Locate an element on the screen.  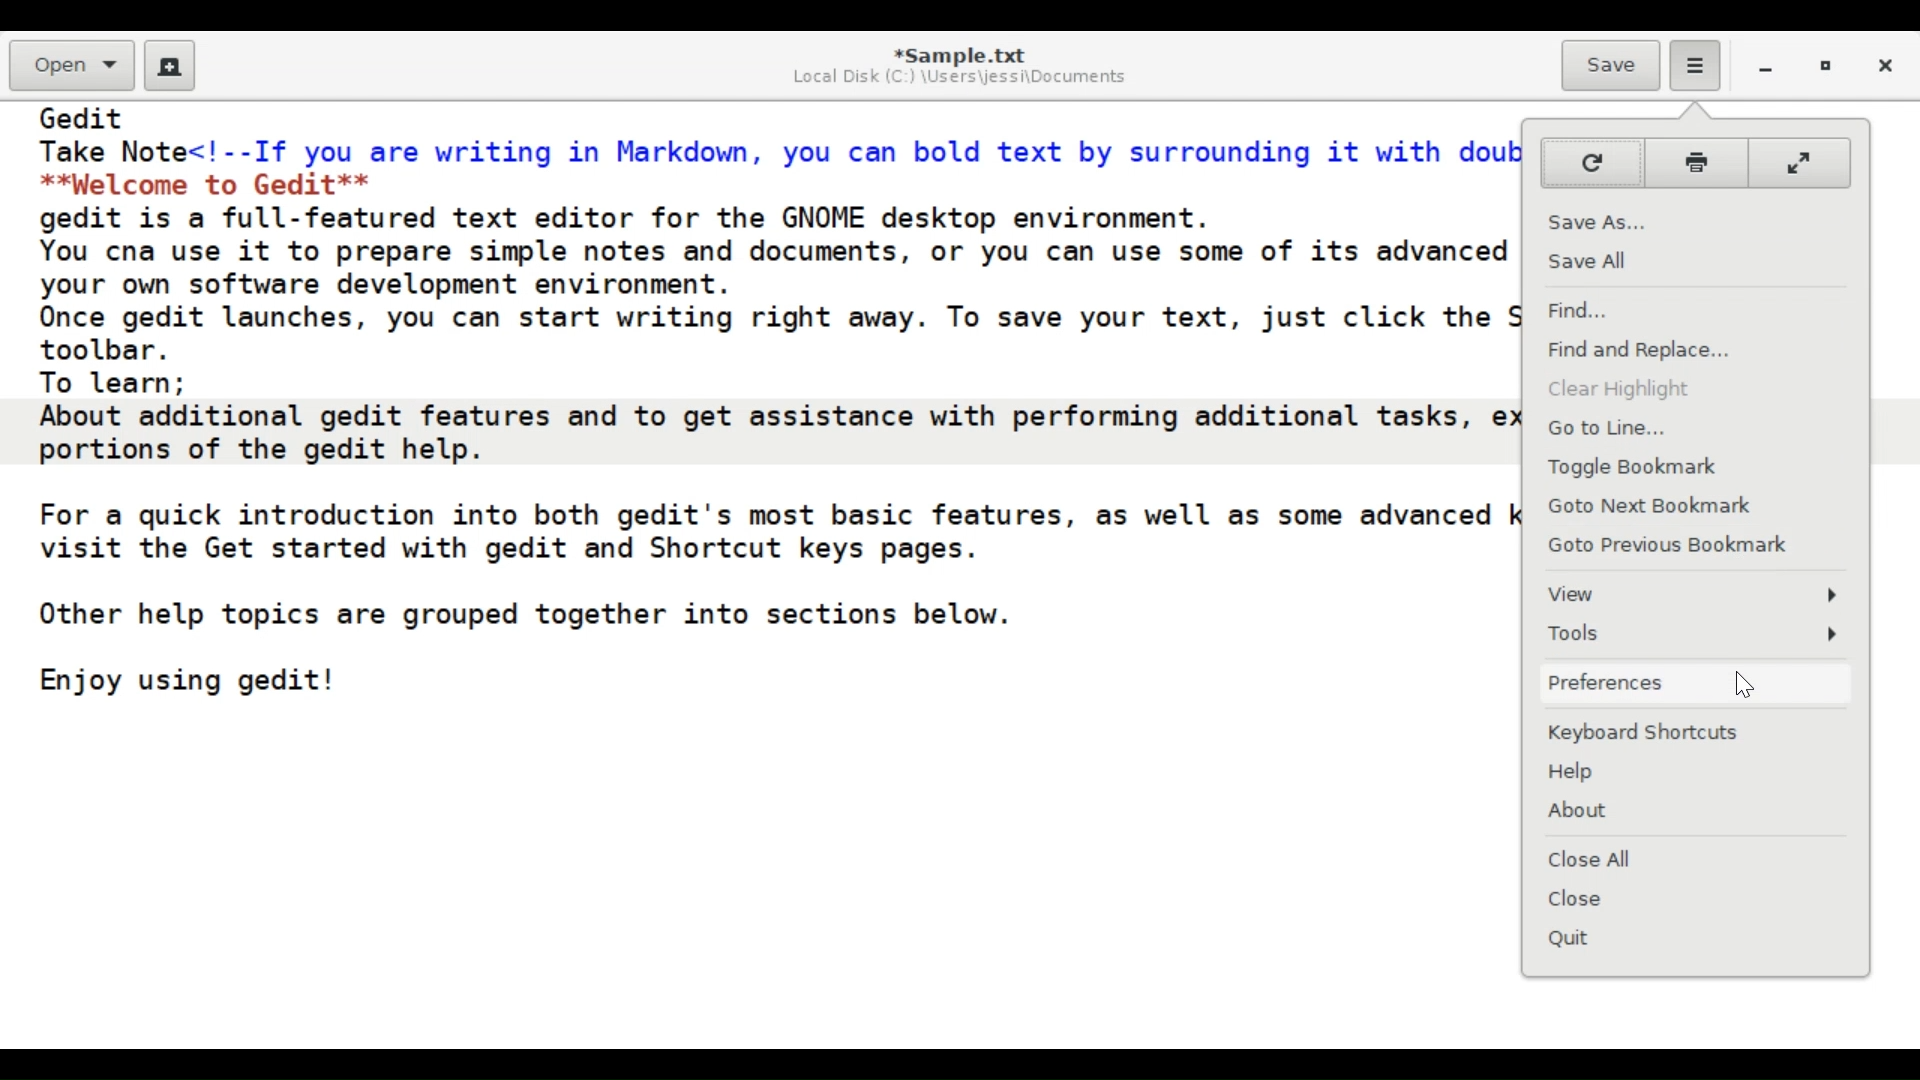
Preferences is located at coordinates (1695, 681).